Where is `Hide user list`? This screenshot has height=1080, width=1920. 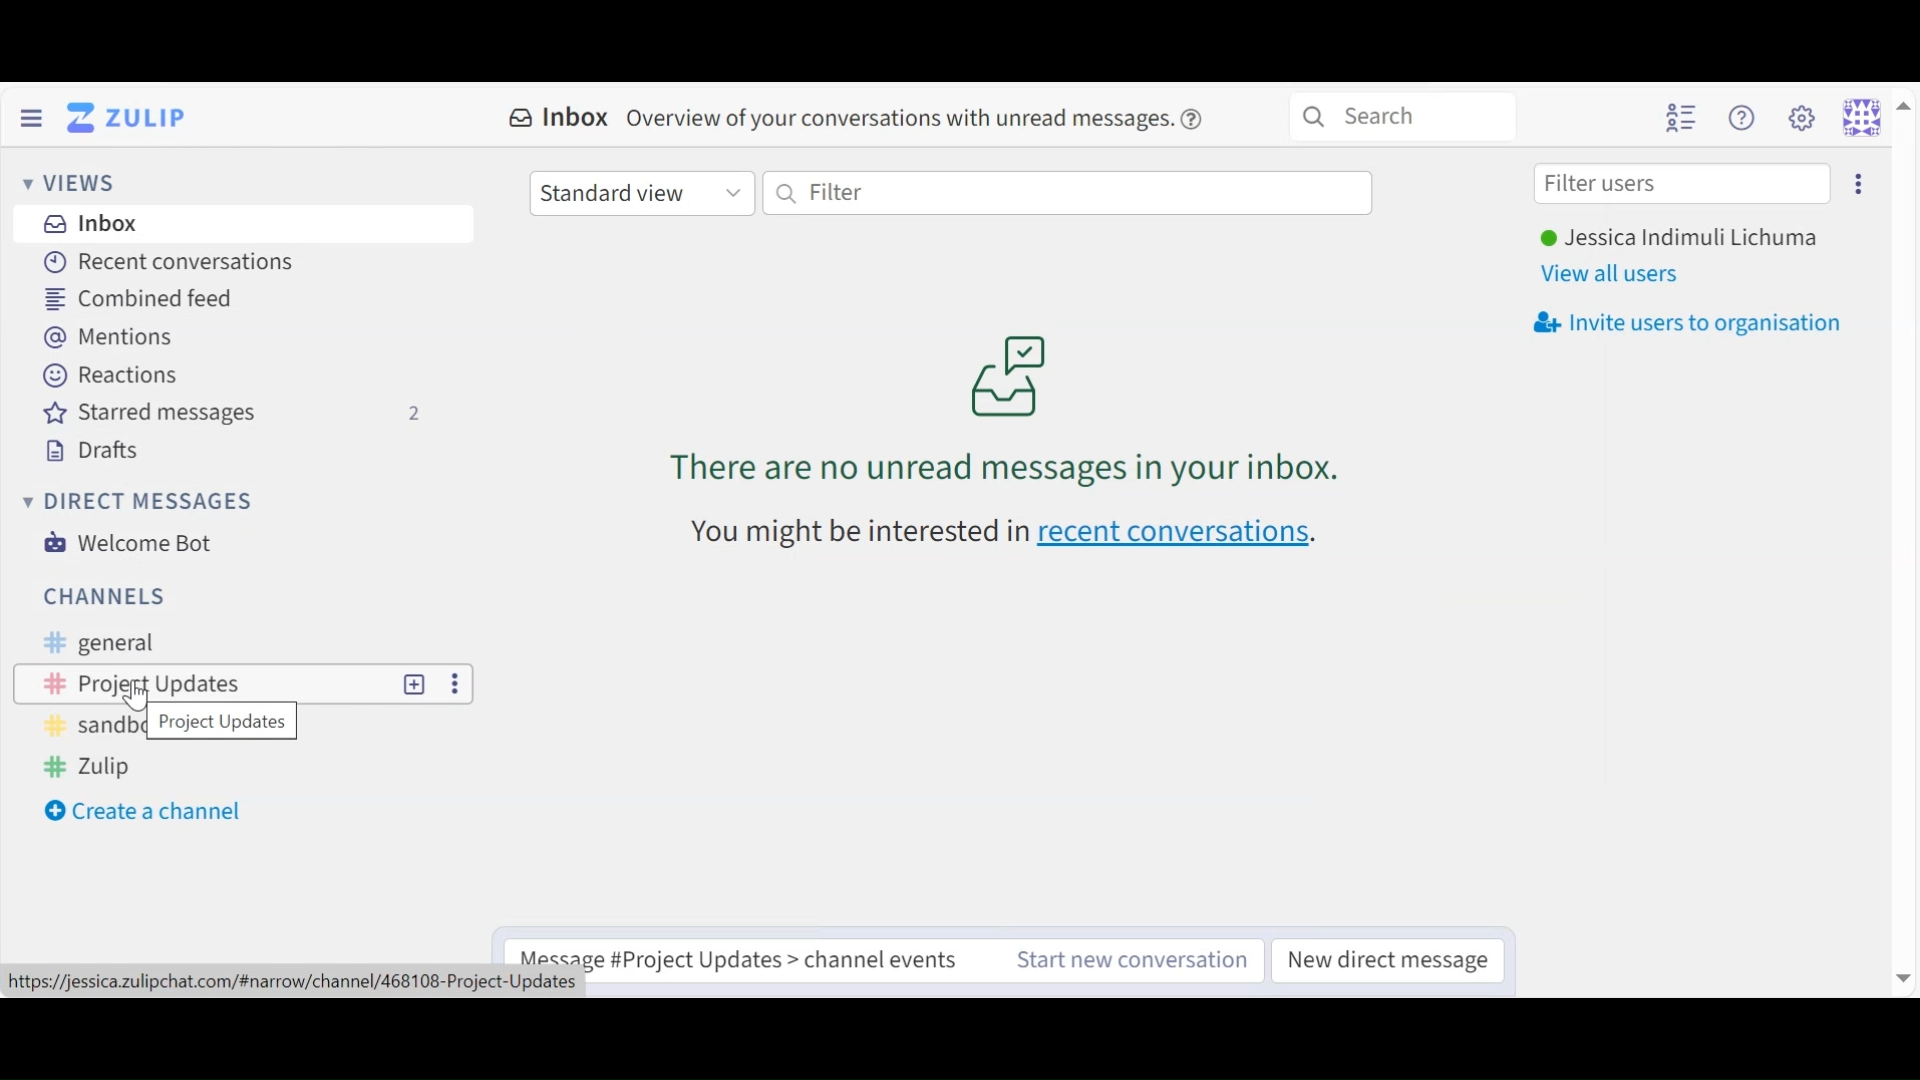 Hide user list is located at coordinates (1681, 117).